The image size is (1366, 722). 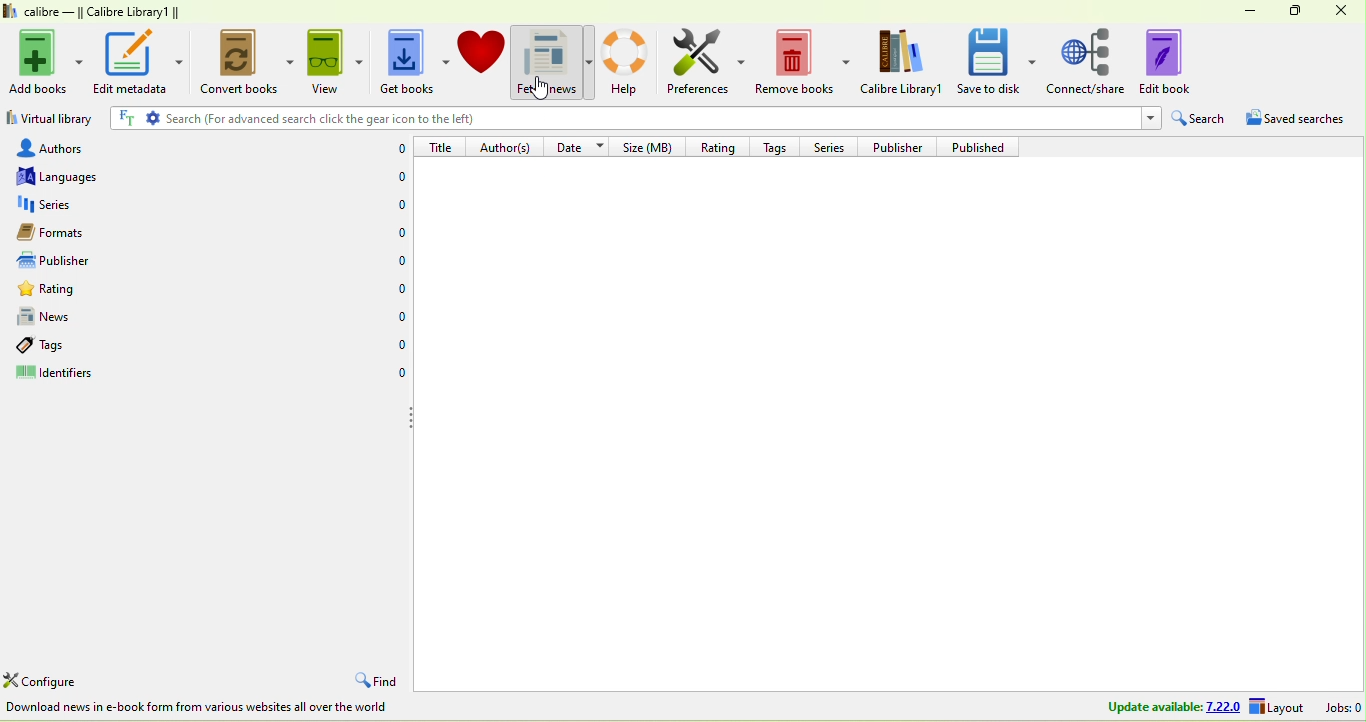 What do you see at coordinates (291, 68) in the screenshot?
I see `convert books options` at bounding box center [291, 68].